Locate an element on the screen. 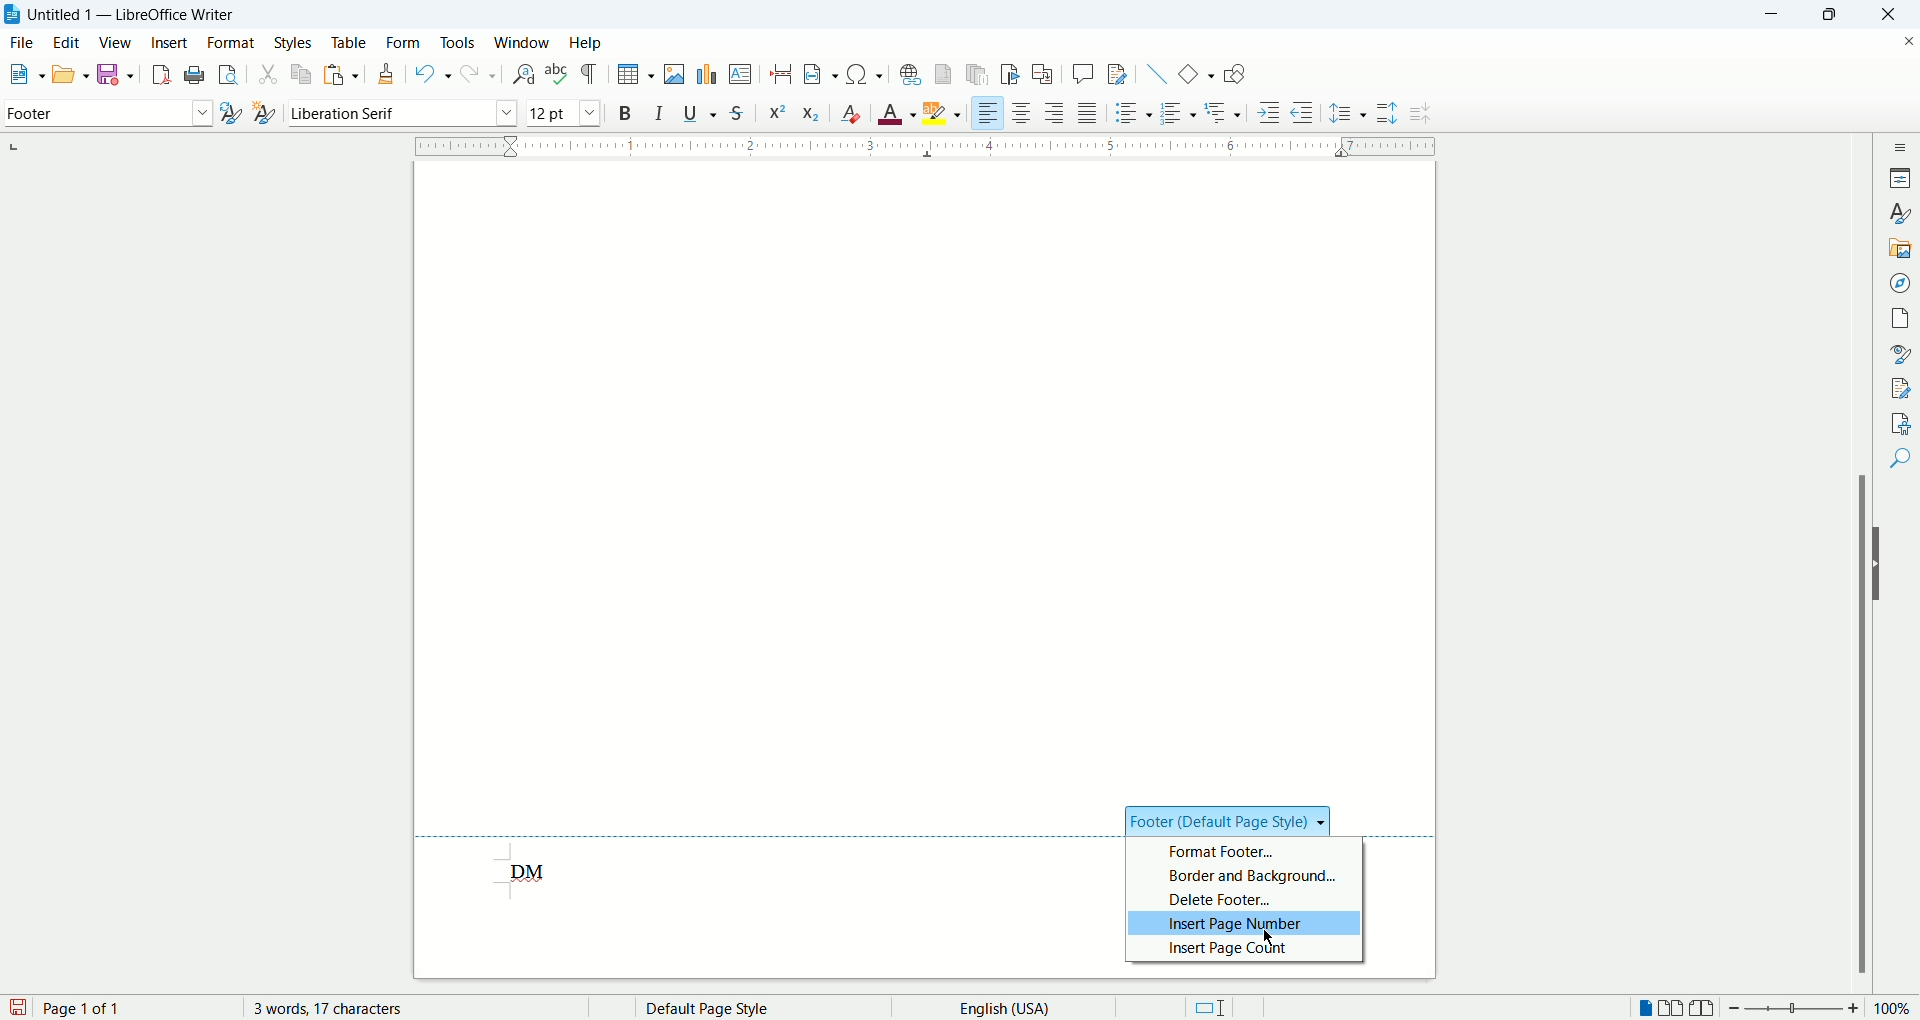 The height and width of the screenshot is (1020, 1920). format footer is located at coordinates (1241, 847).